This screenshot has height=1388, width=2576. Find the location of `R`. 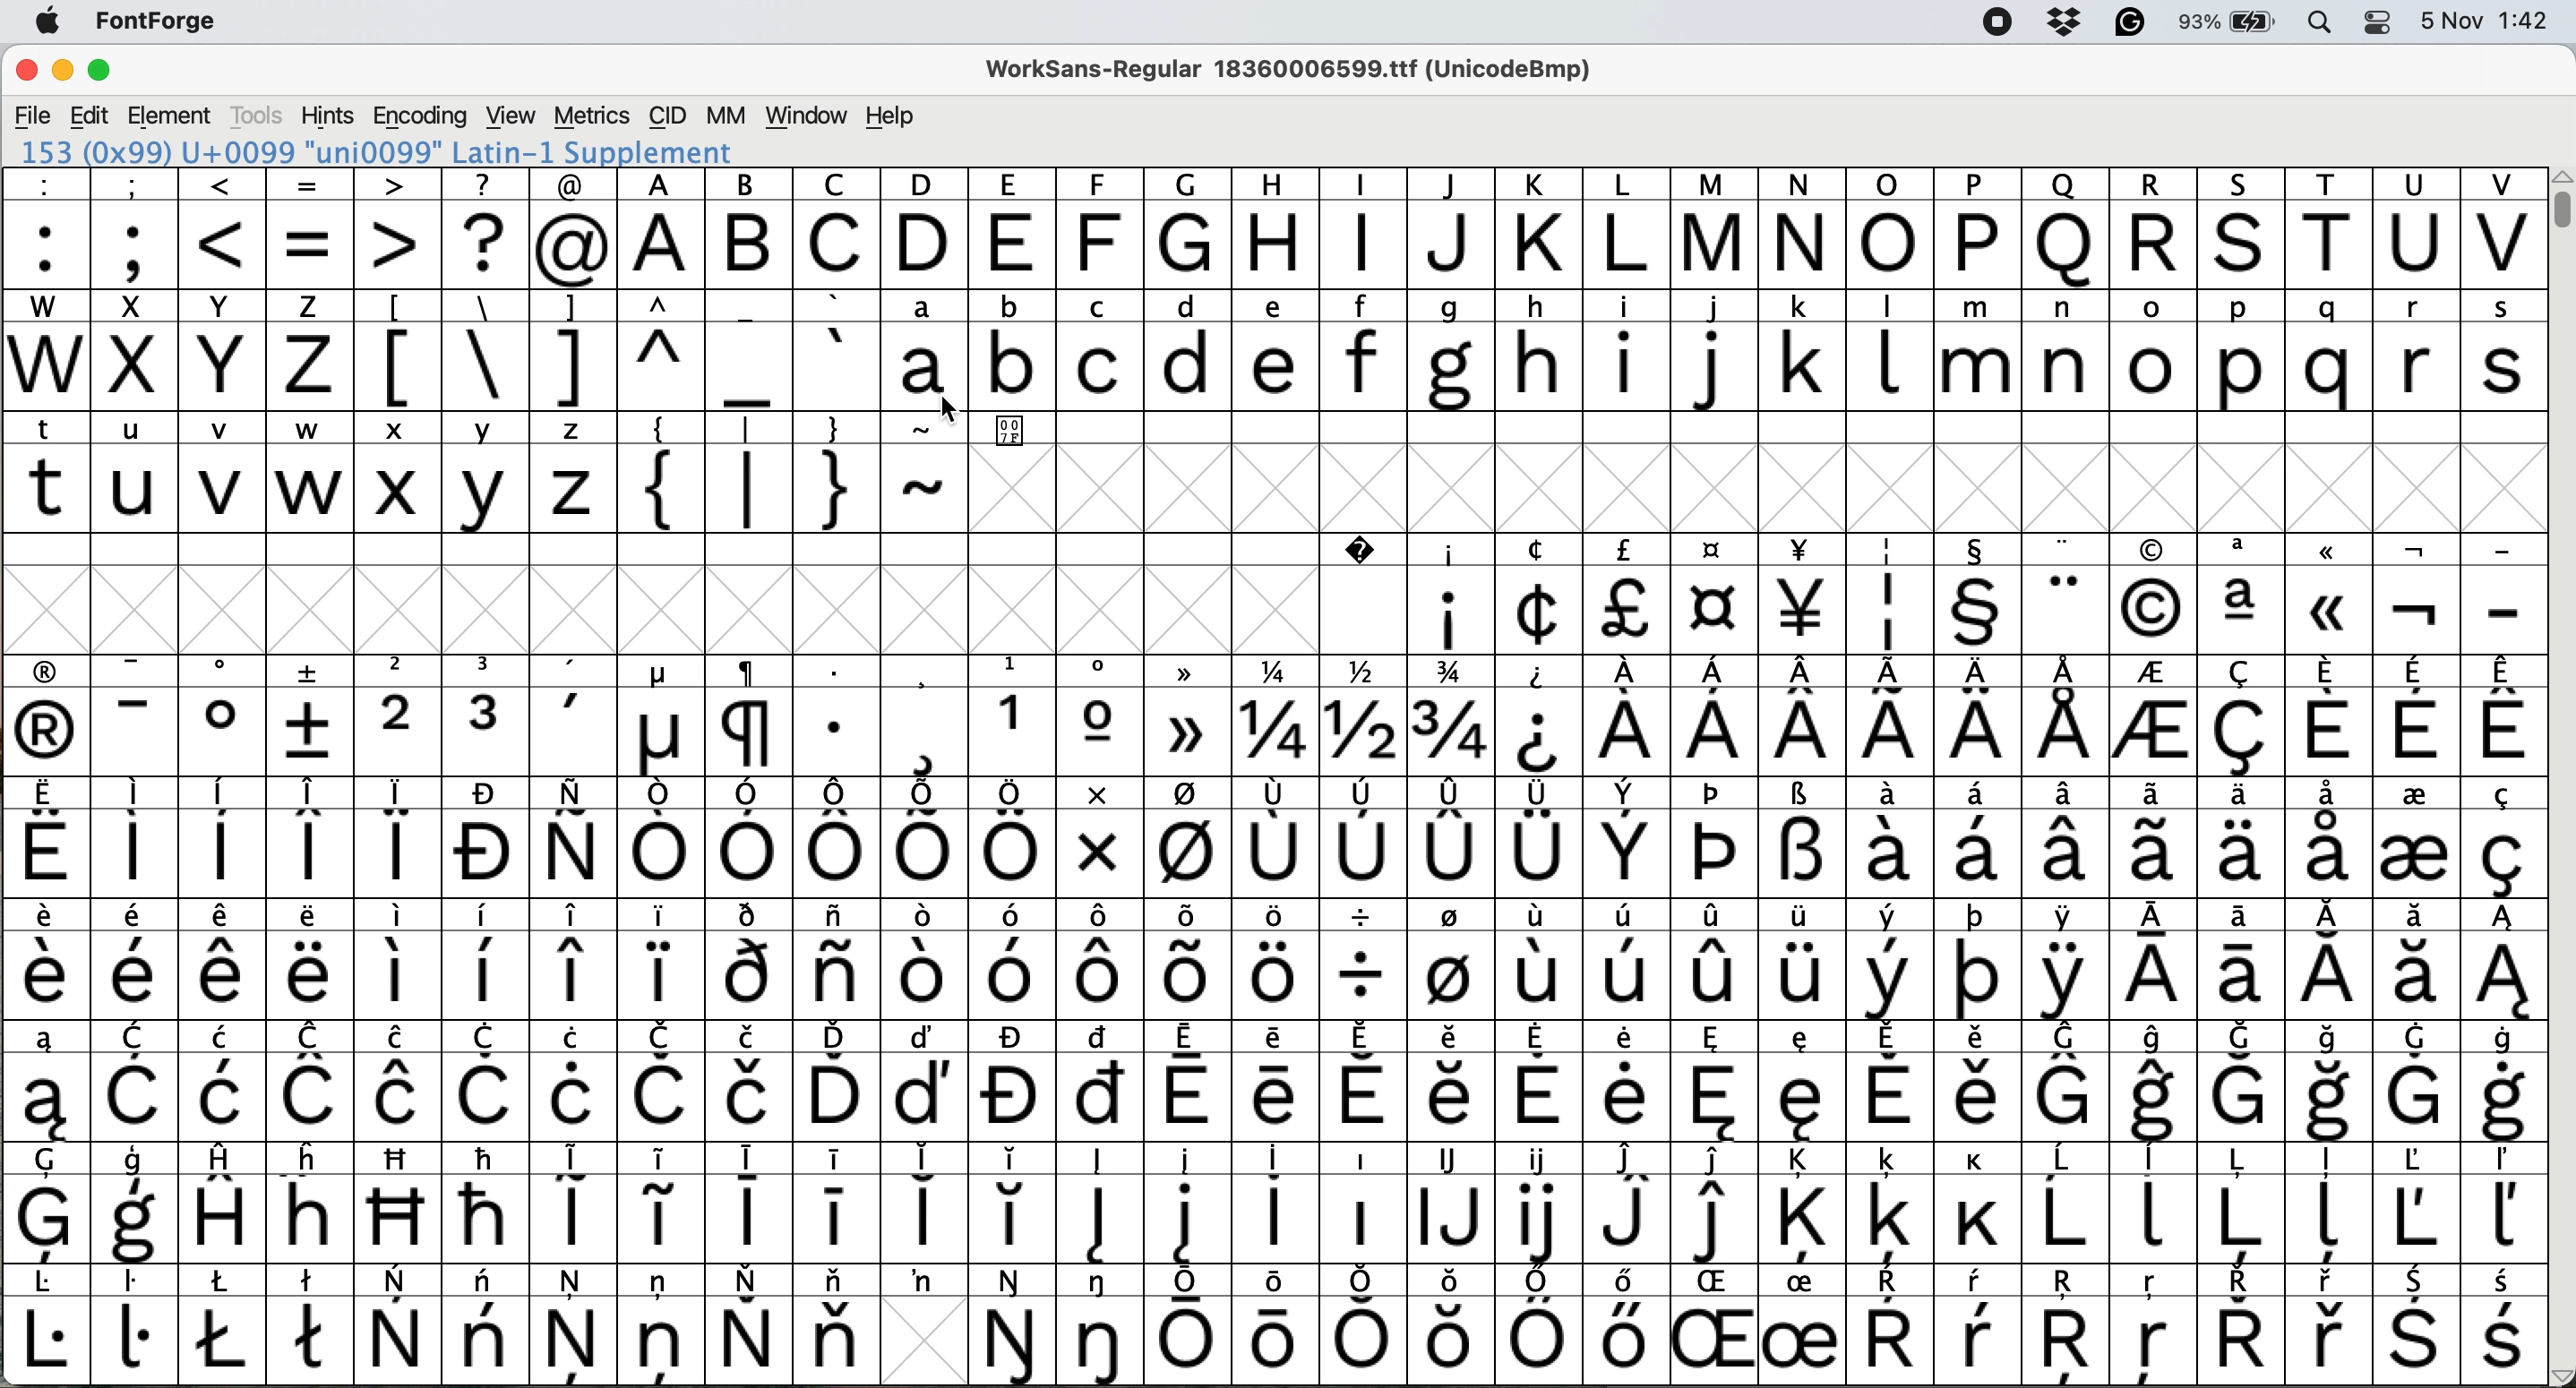

R is located at coordinates (2153, 229).